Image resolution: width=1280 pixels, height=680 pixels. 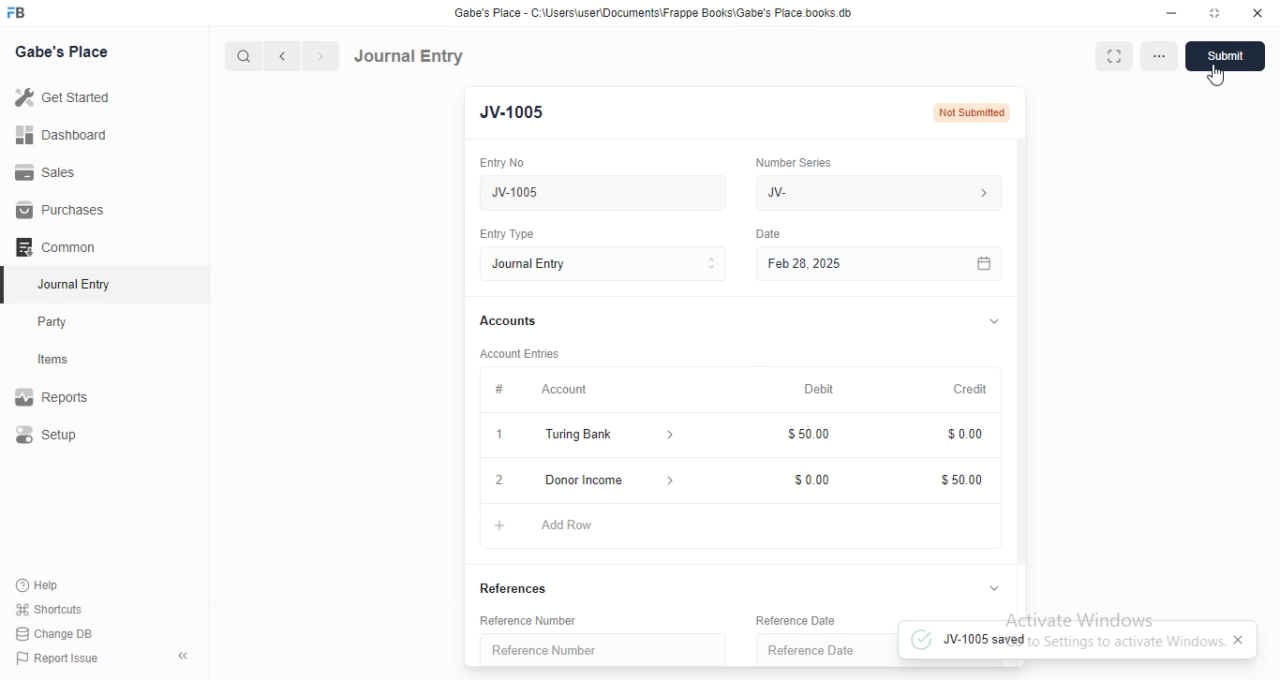 I want to click on Common, so click(x=61, y=247).